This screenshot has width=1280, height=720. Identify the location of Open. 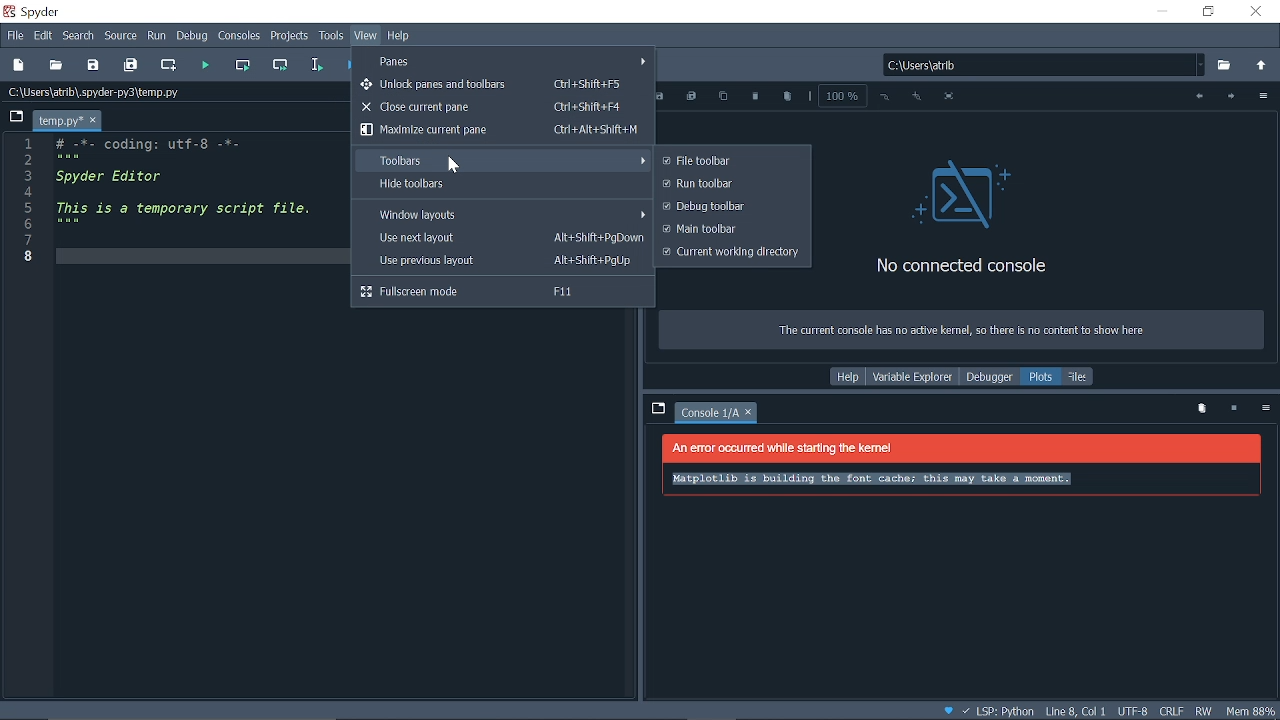
(56, 64).